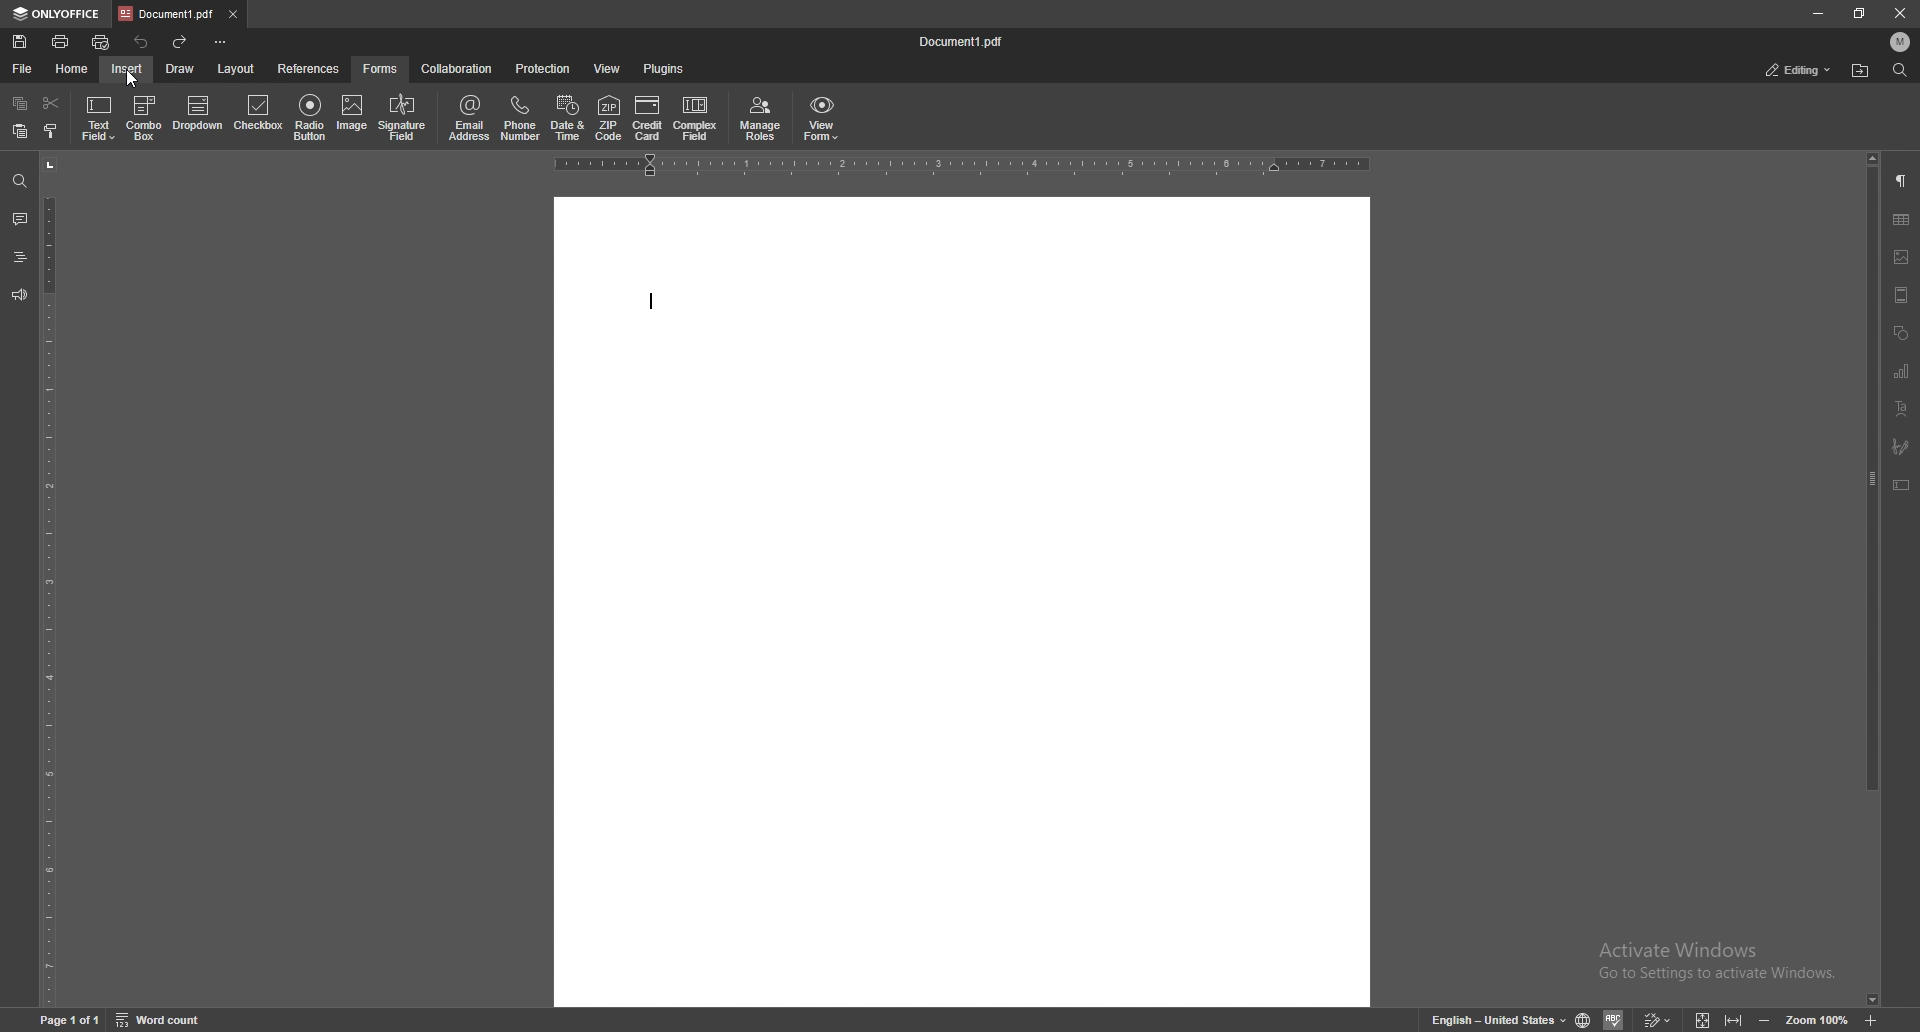  What do you see at coordinates (1656, 1018) in the screenshot?
I see `track changes` at bounding box center [1656, 1018].